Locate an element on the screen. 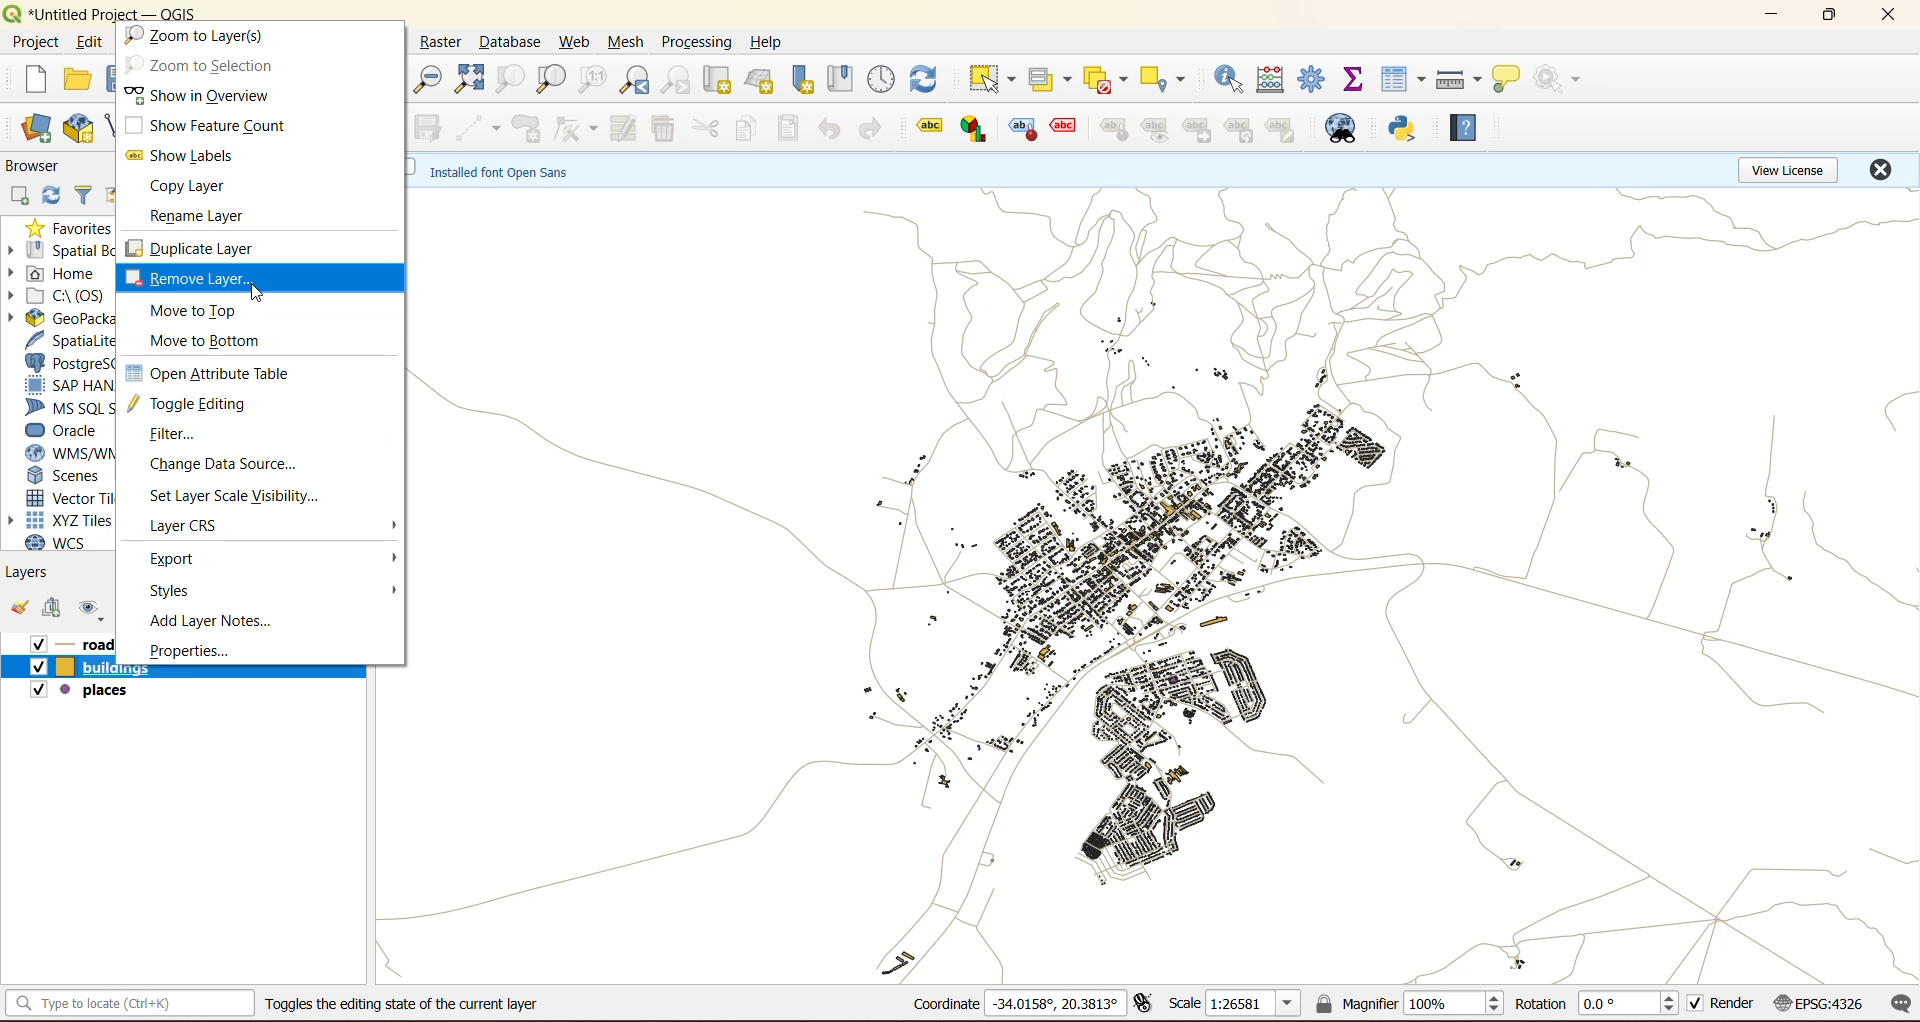 This screenshot has width=1920, height=1022. zoom to selection is located at coordinates (221, 65).